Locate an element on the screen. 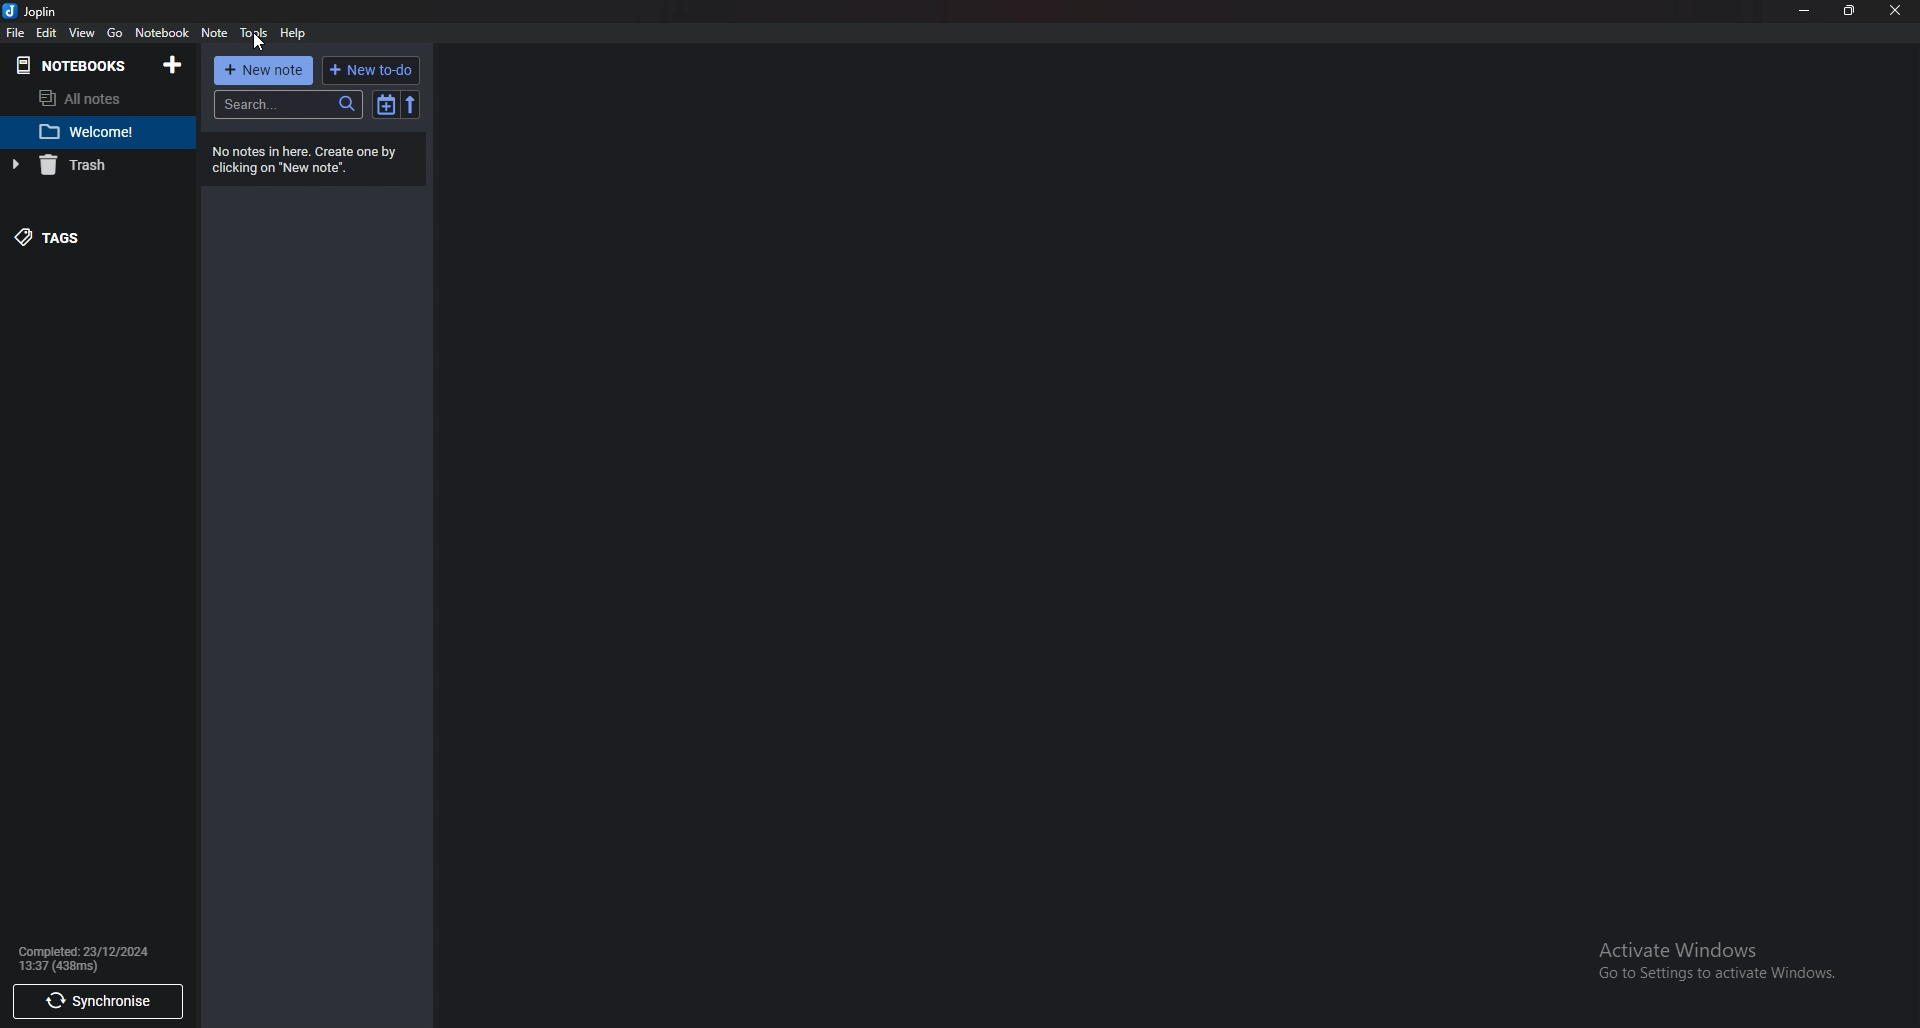 This screenshot has width=1920, height=1028. View is located at coordinates (84, 33).